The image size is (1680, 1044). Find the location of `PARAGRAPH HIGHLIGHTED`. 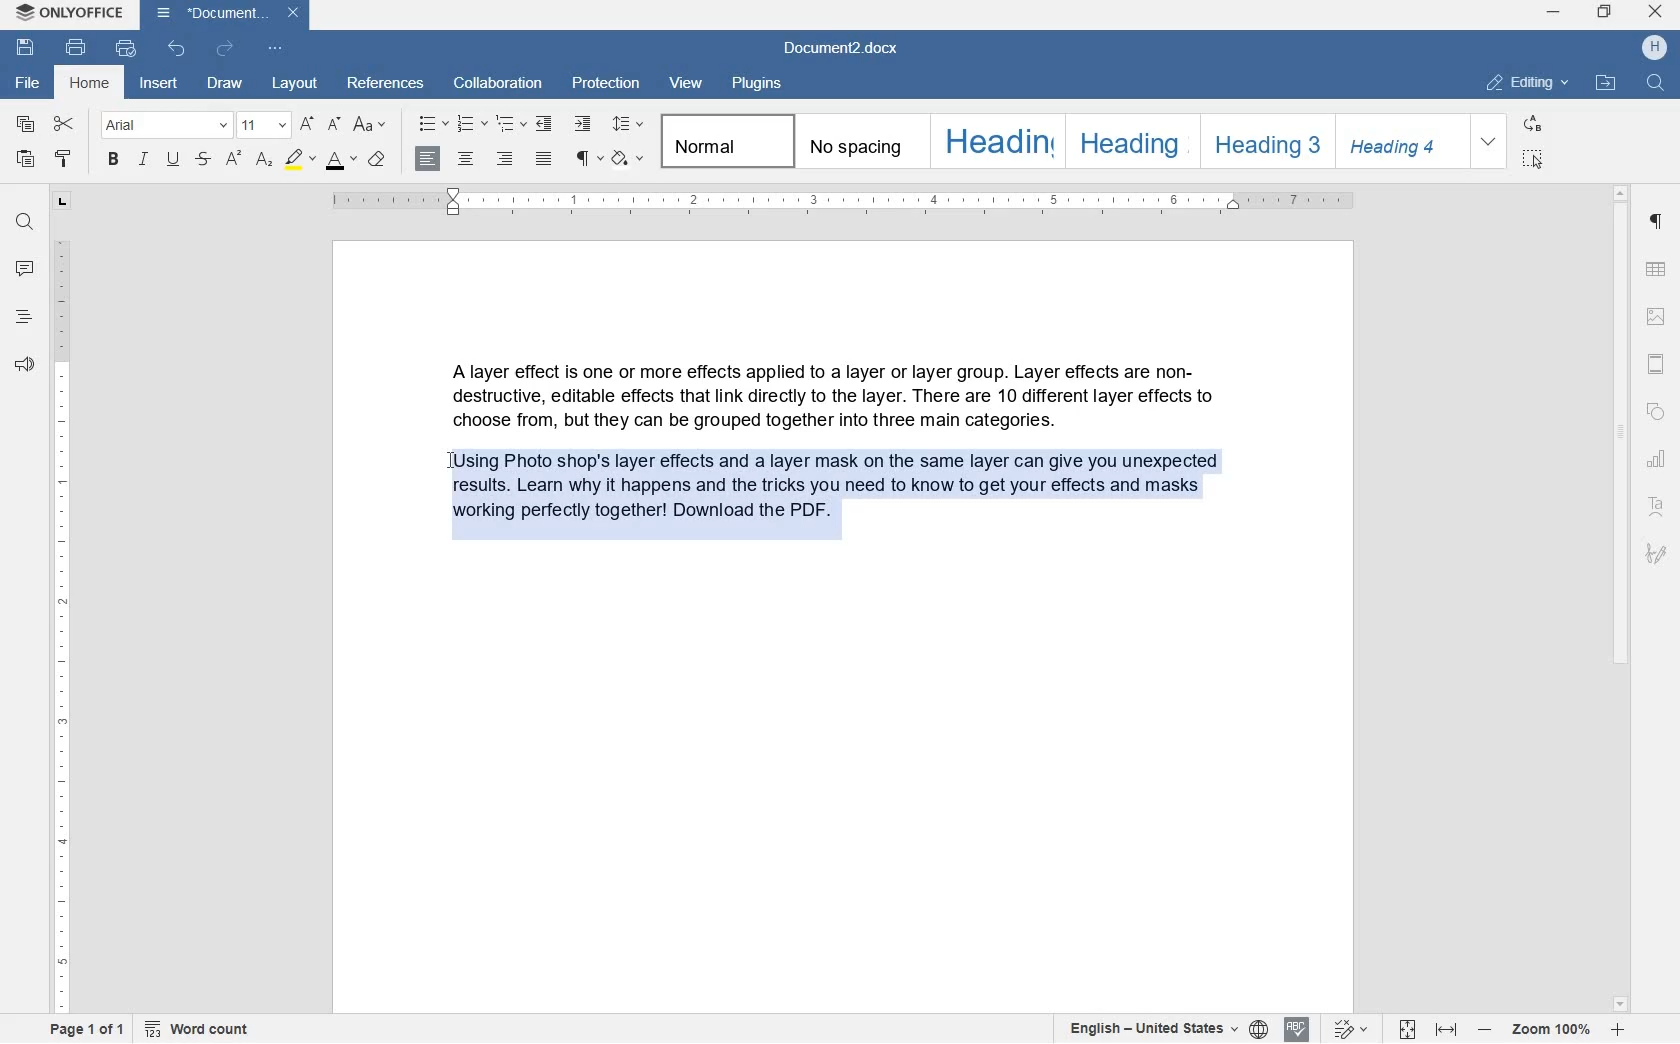

PARAGRAPH HIGHLIGHTED is located at coordinates (838, 484).